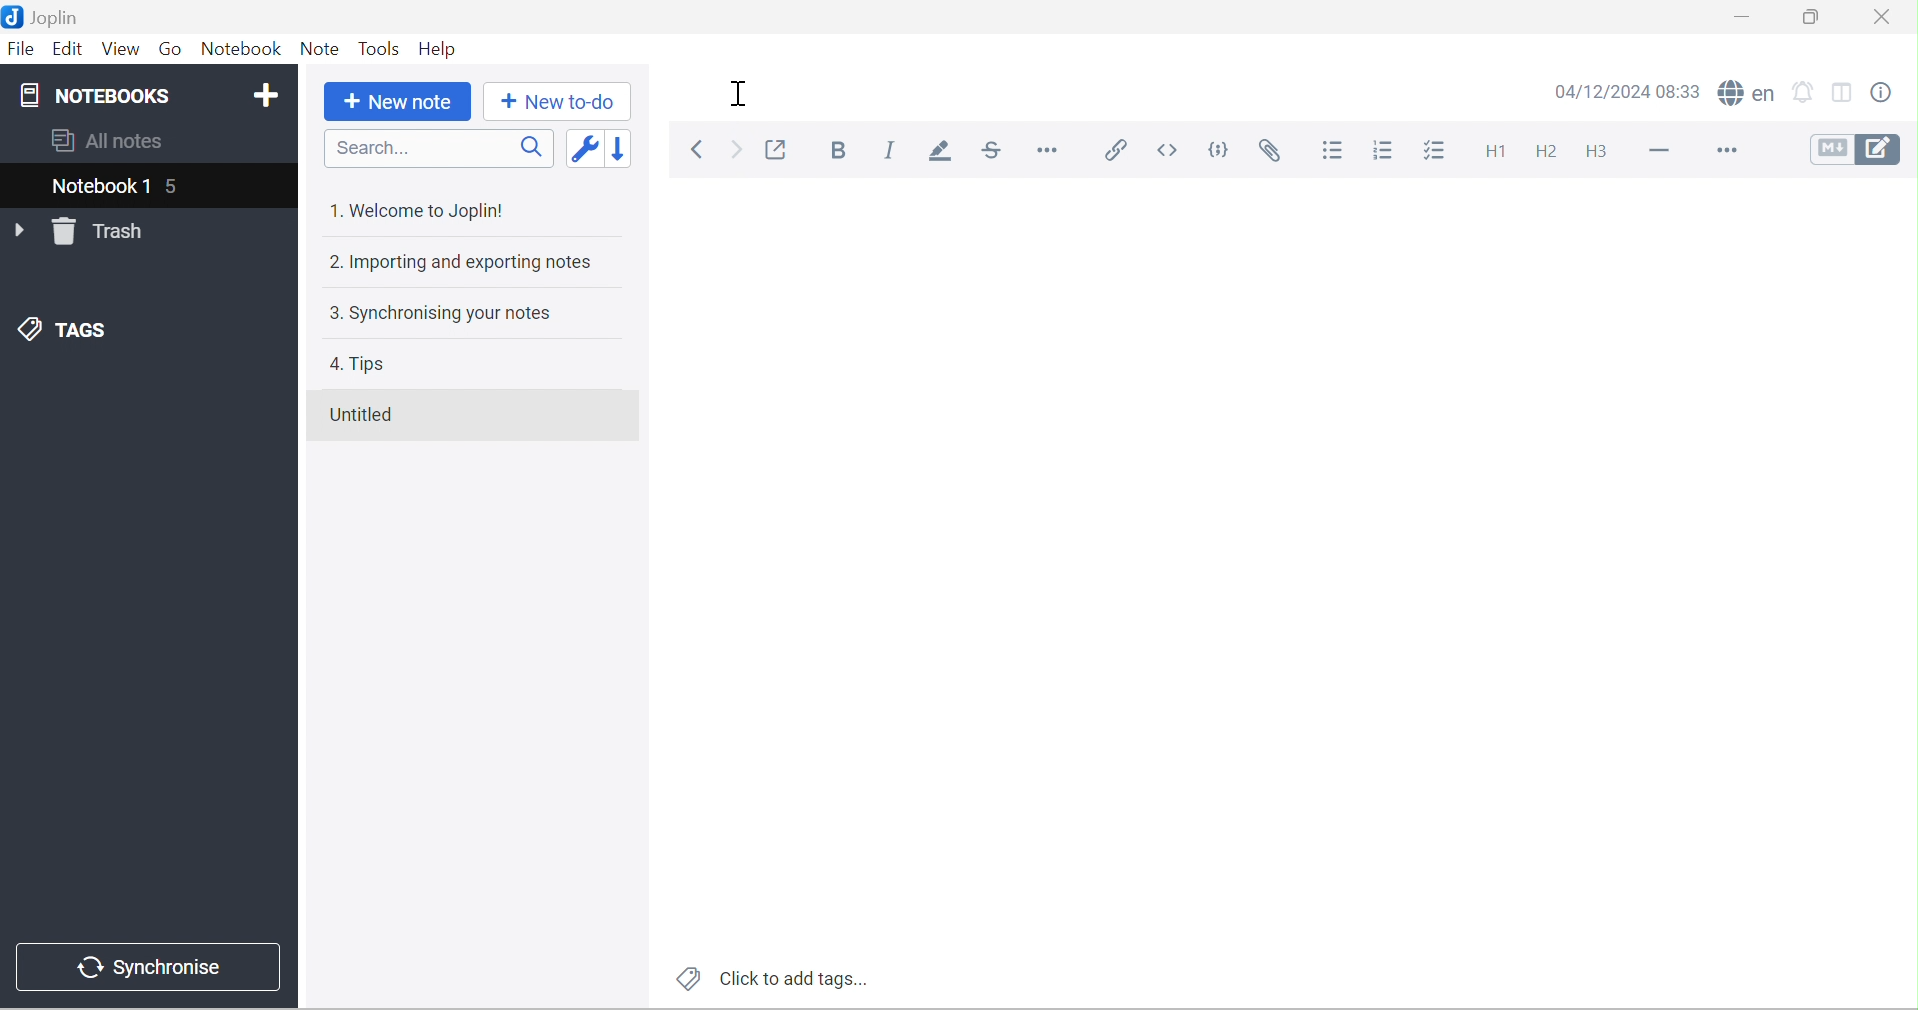  Describe the element at coordinates (101, 93) in the screenshot. I see `NOTEBOOKS` at that location.